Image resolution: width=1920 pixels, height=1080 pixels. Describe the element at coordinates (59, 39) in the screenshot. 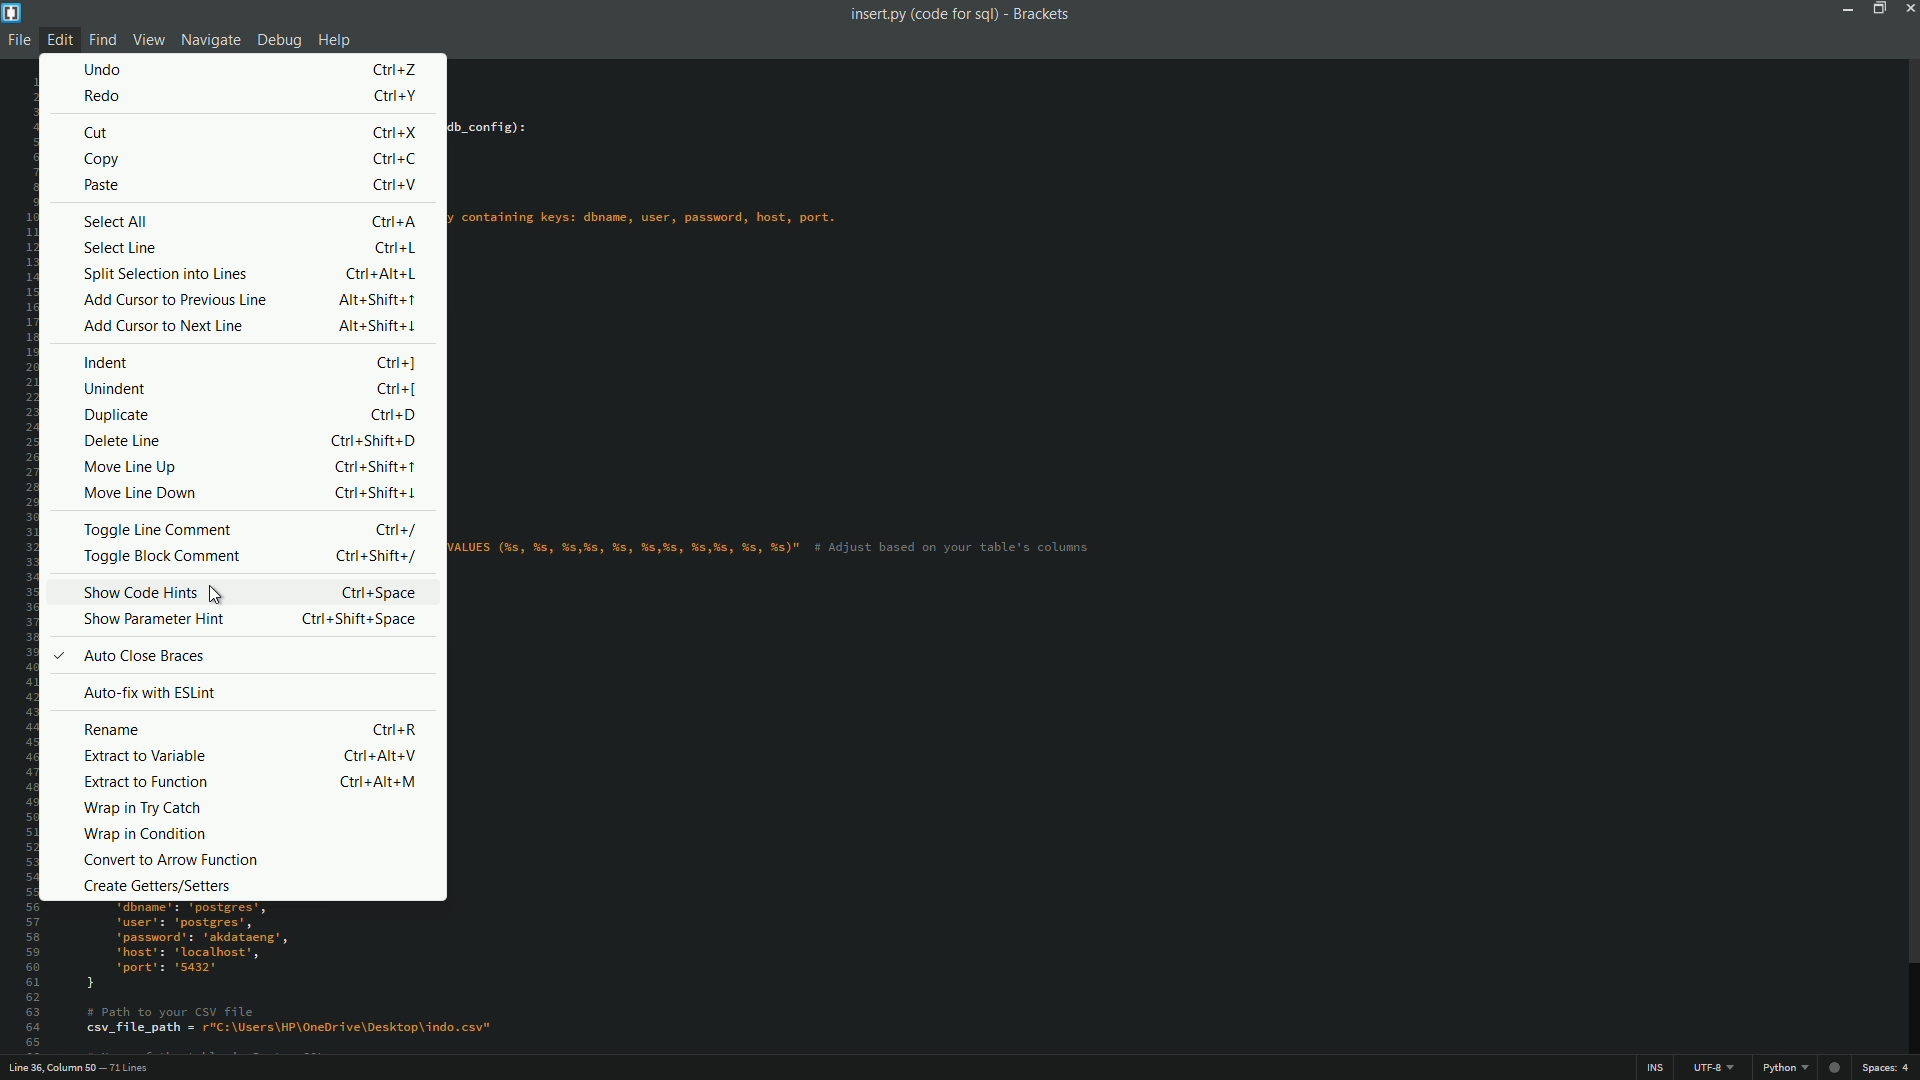

I see `edit menu` at that location.